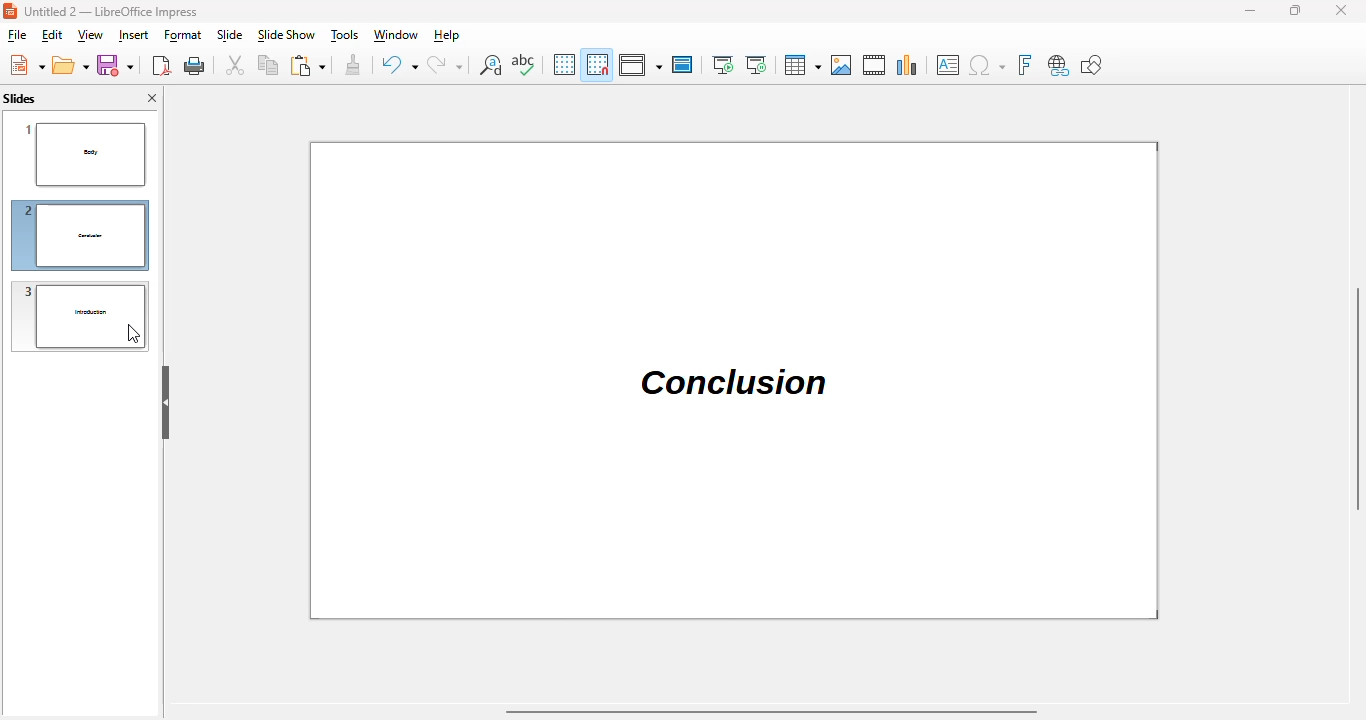  Describe the element at coordinates (683, 64) in the screenshot. I see `master slide` at that location.